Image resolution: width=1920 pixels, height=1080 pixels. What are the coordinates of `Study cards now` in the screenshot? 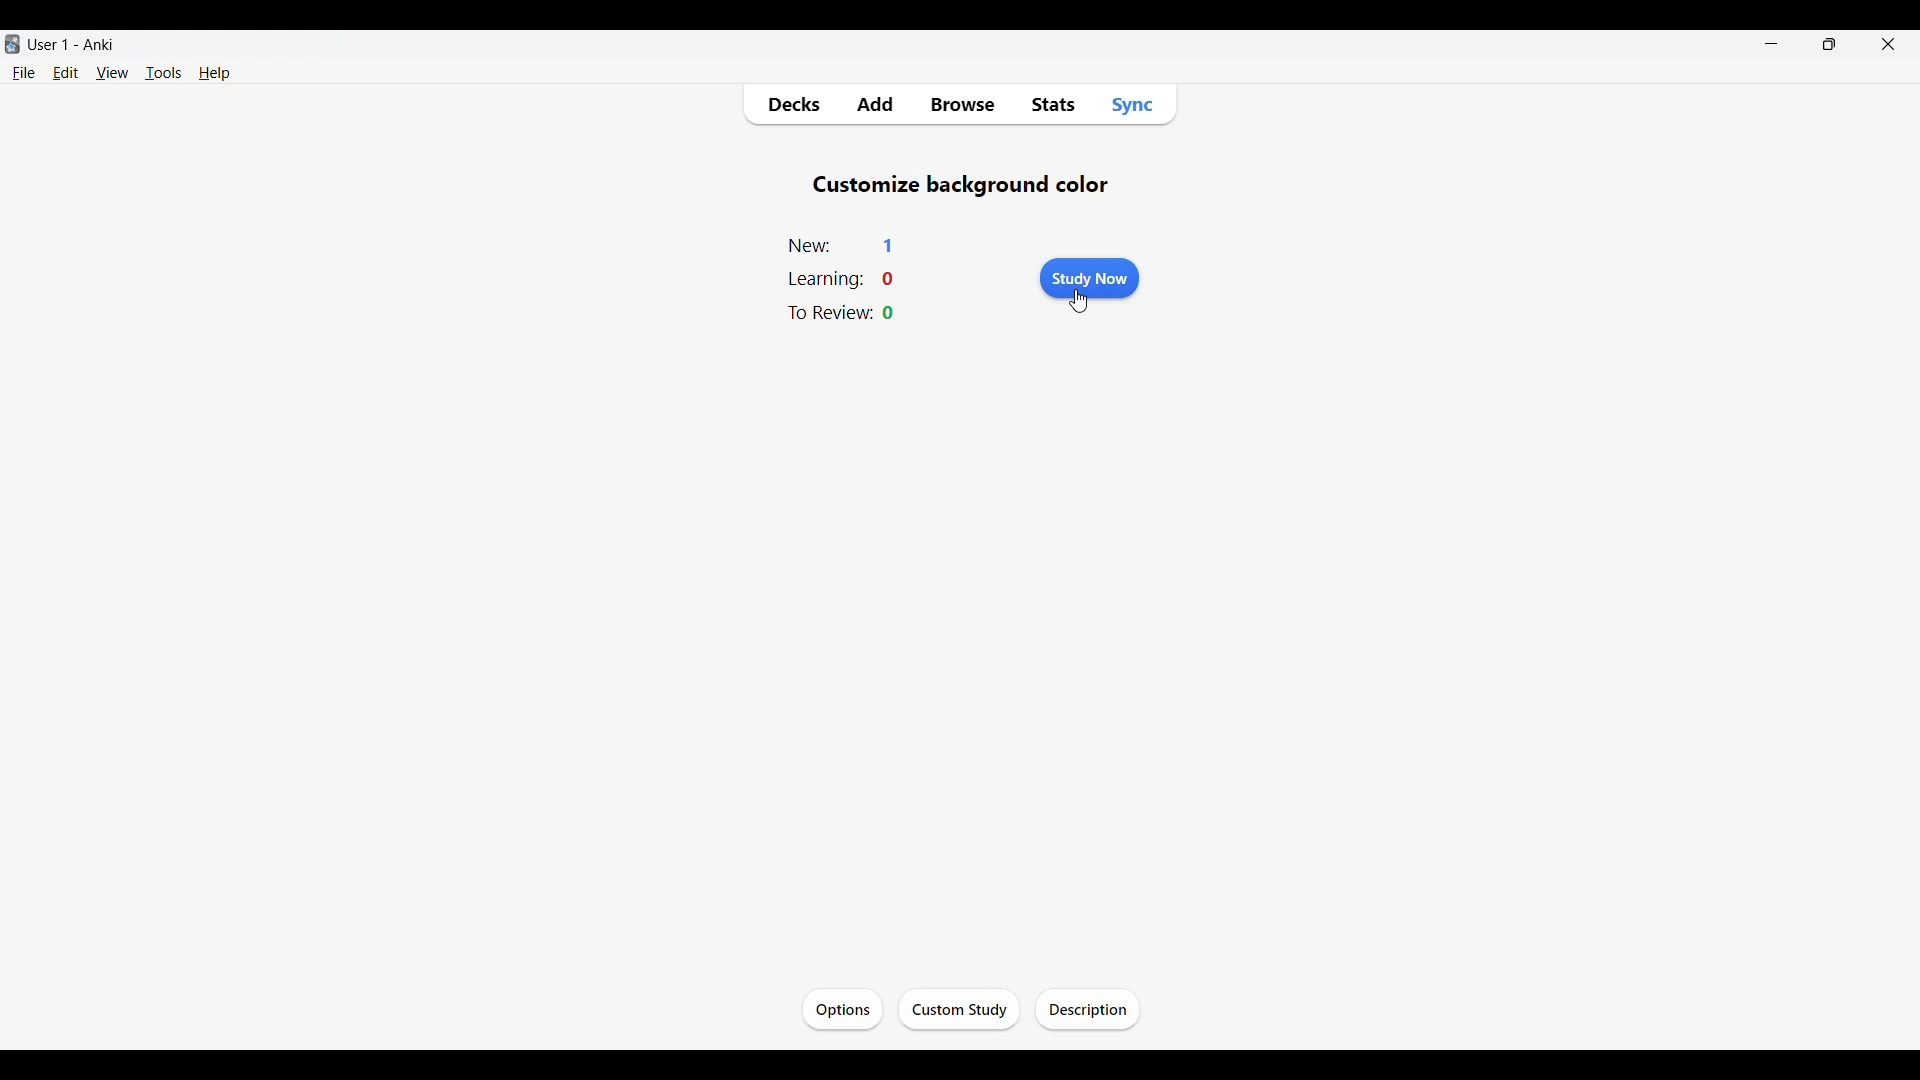 It's located at (1090, 278).